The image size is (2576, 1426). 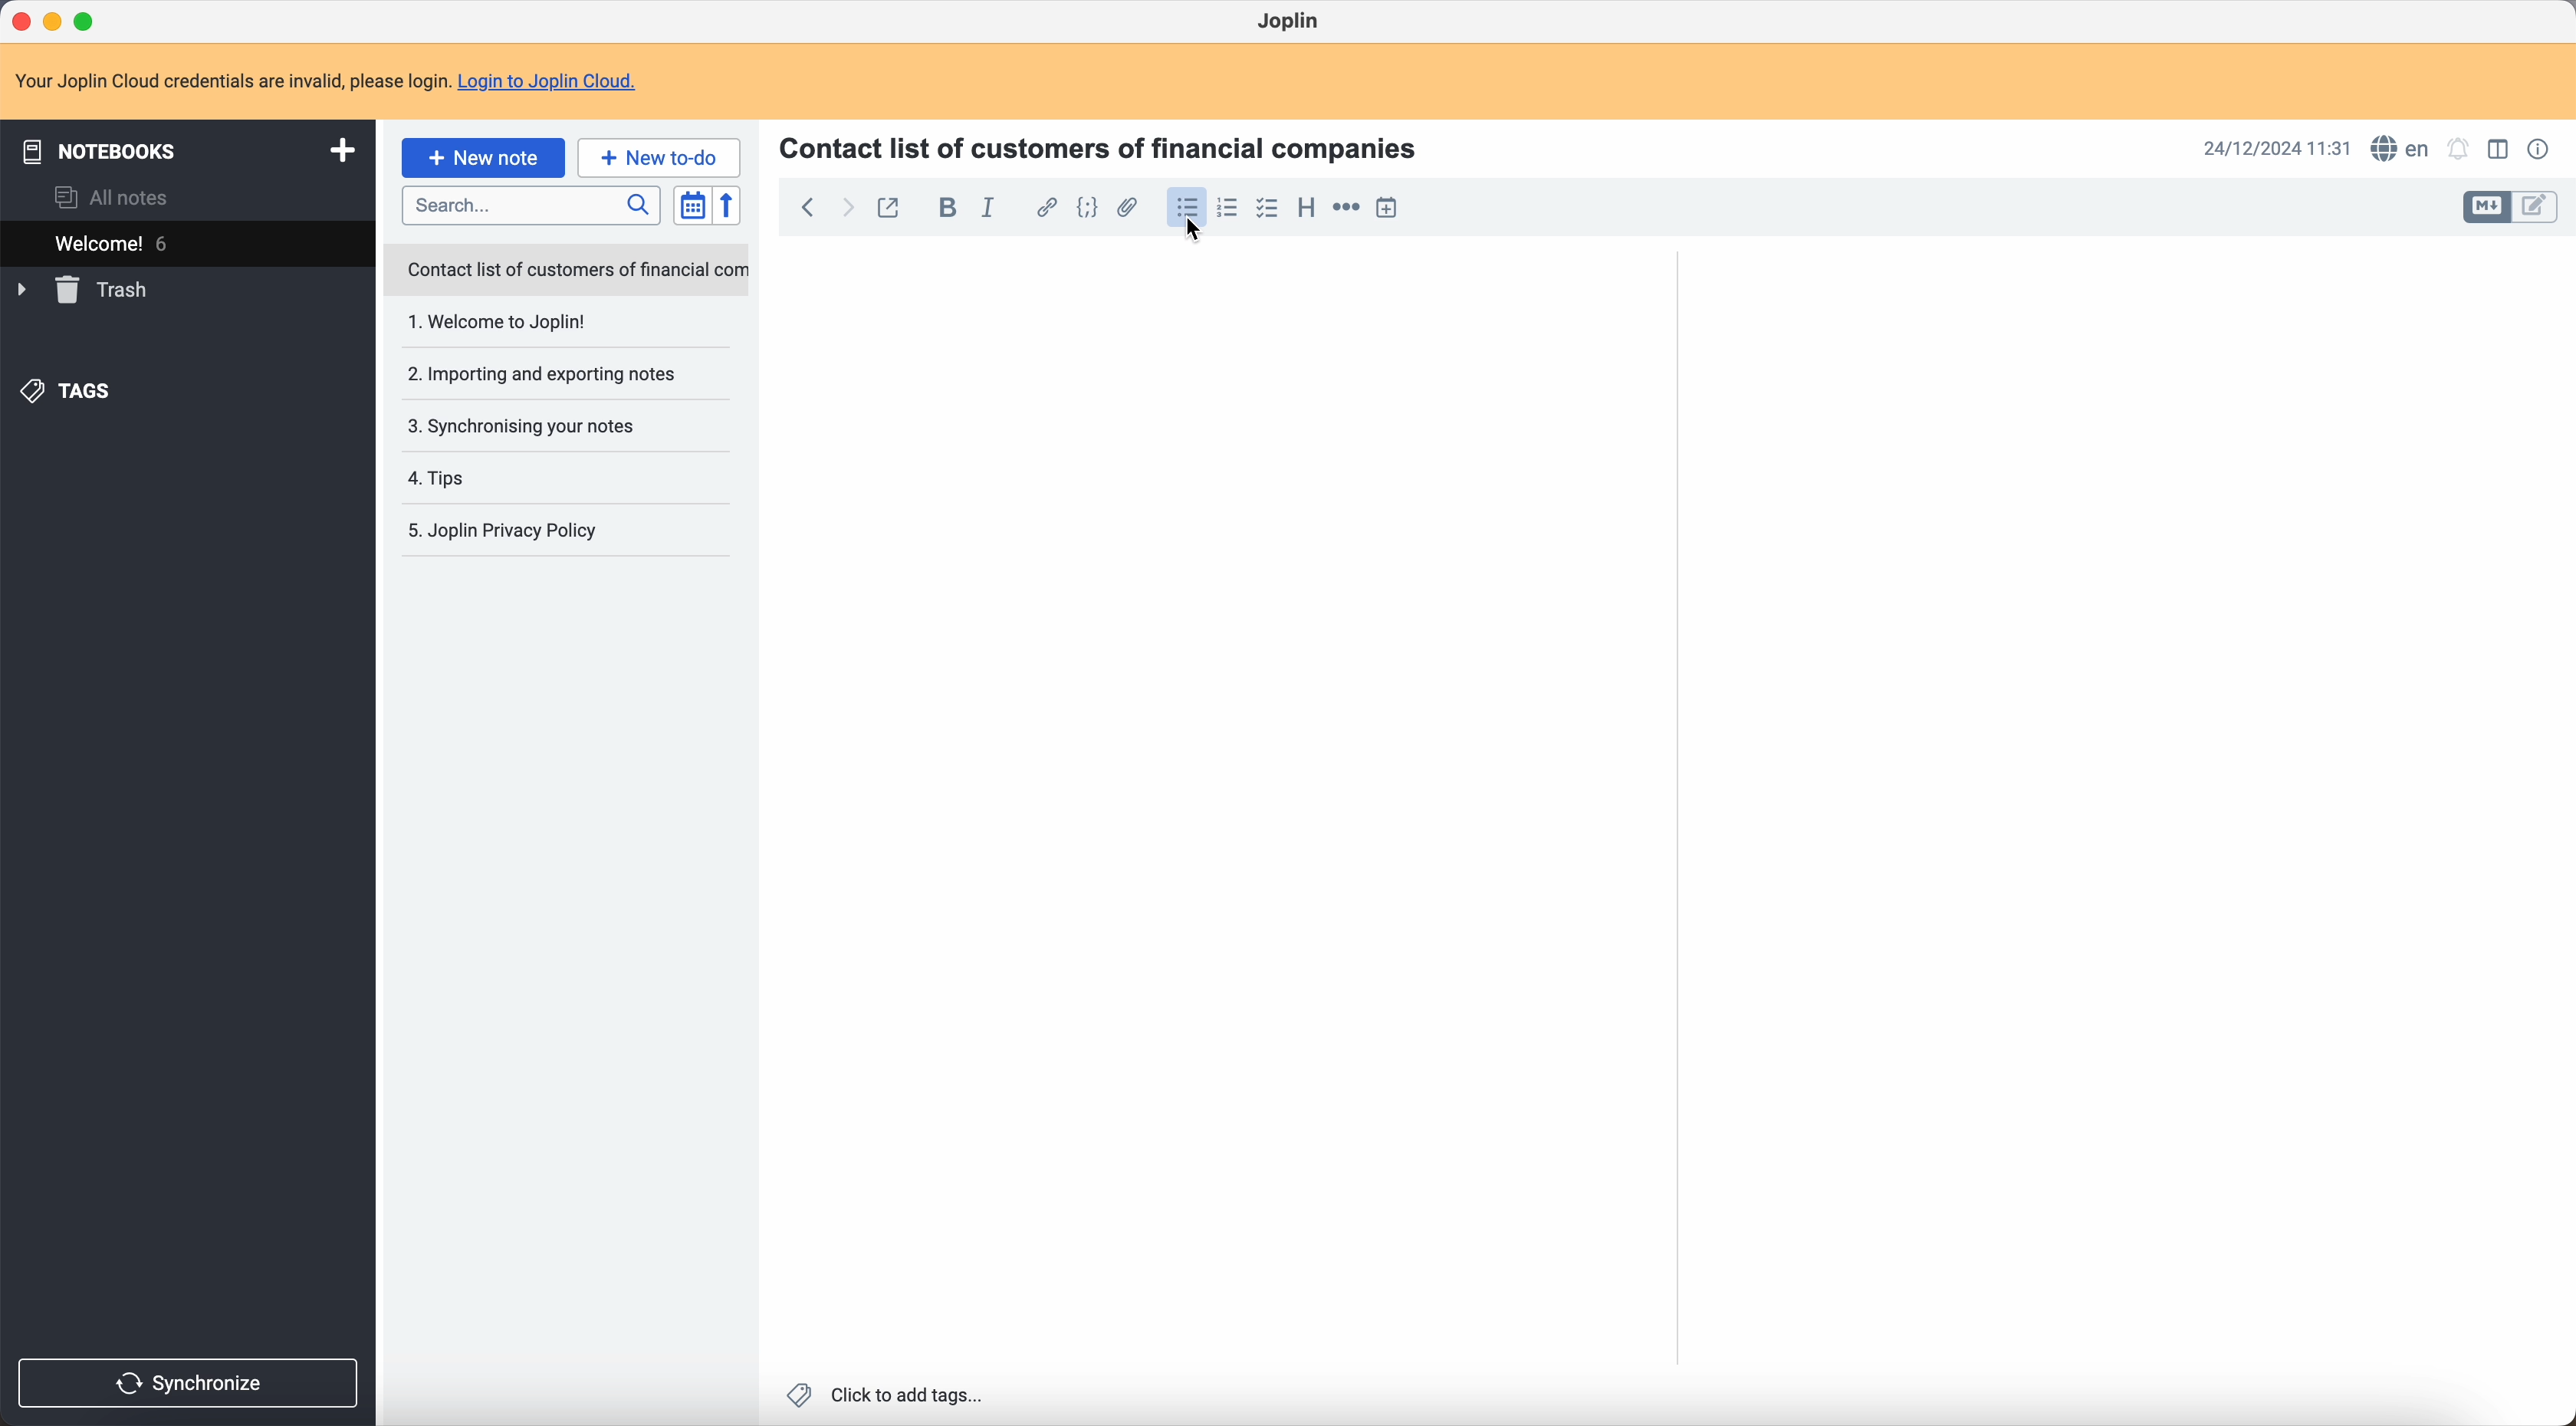 I want to click on reverse sort order, so click(x=726, y=206).